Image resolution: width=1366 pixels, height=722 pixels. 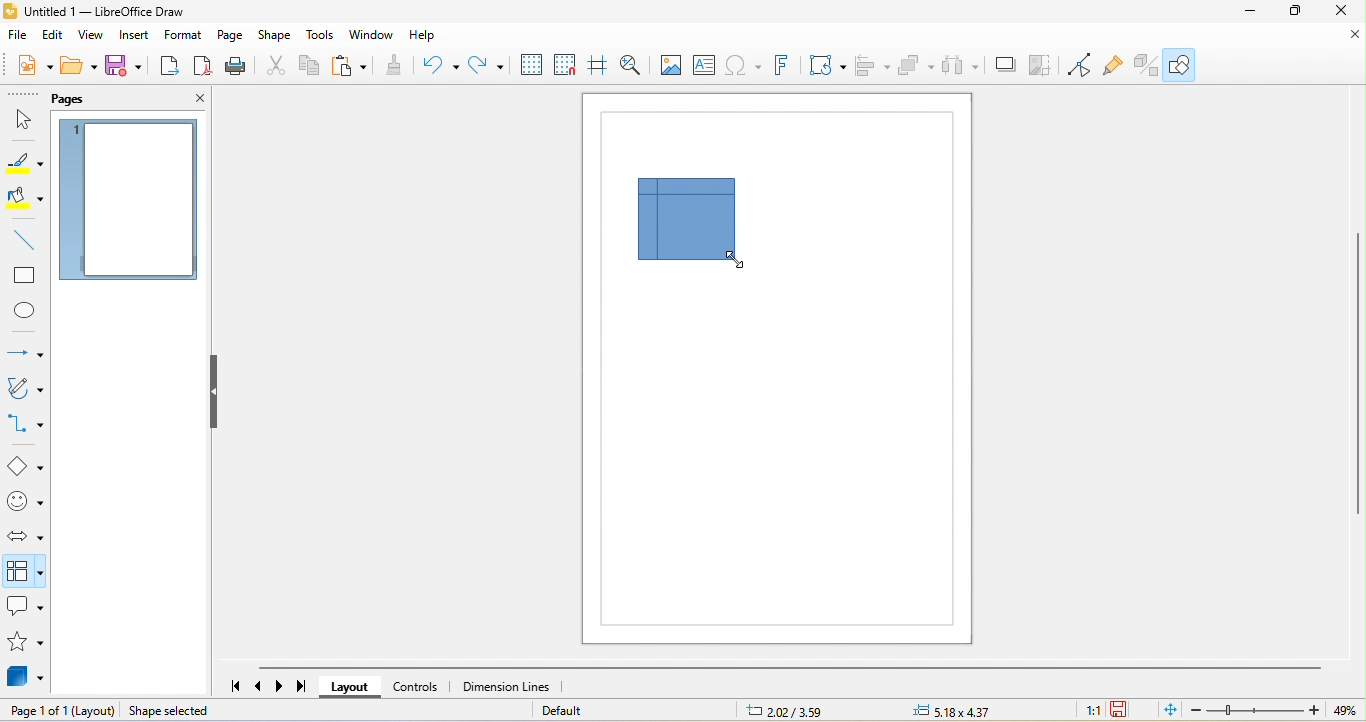 What do you see at coordinates (26, 425) in the screenshot?
I see `connectors` at bounding box center [26, 425].